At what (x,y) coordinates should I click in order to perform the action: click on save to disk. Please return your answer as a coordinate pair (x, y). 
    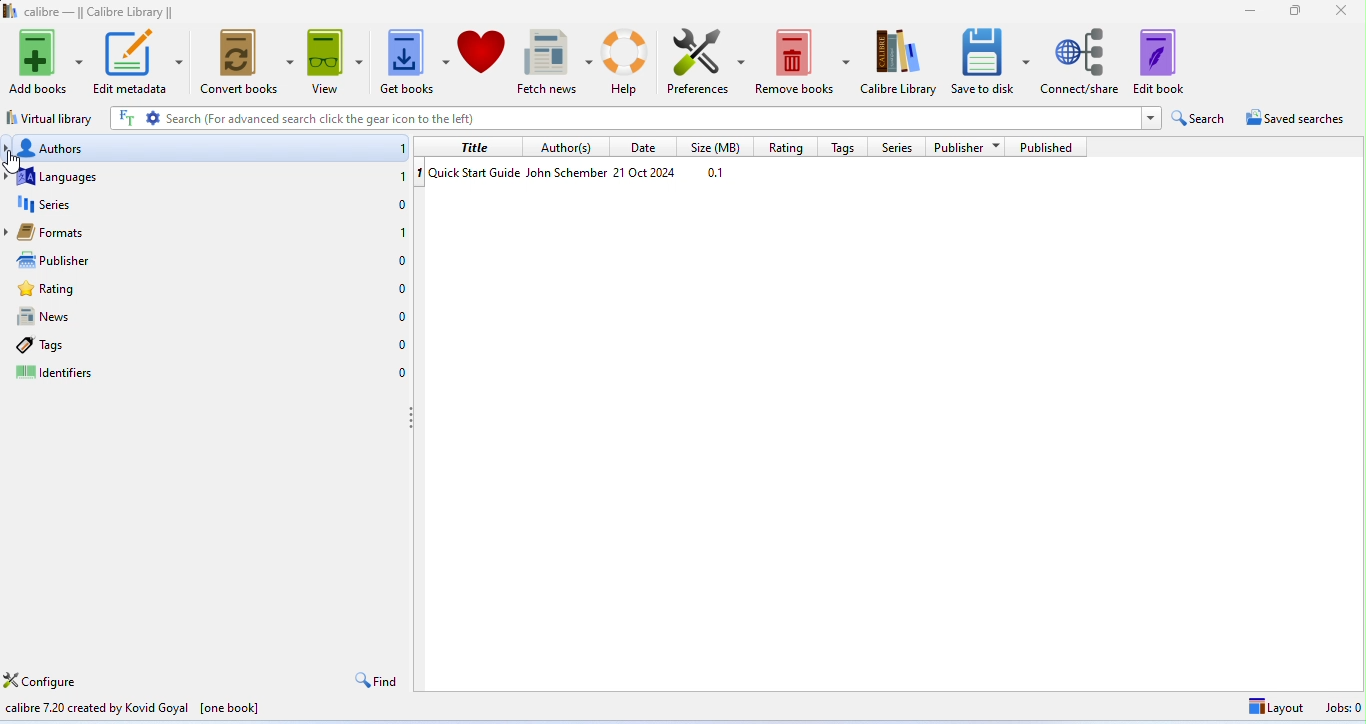
    Looking at the image, I should click on (989, 59).